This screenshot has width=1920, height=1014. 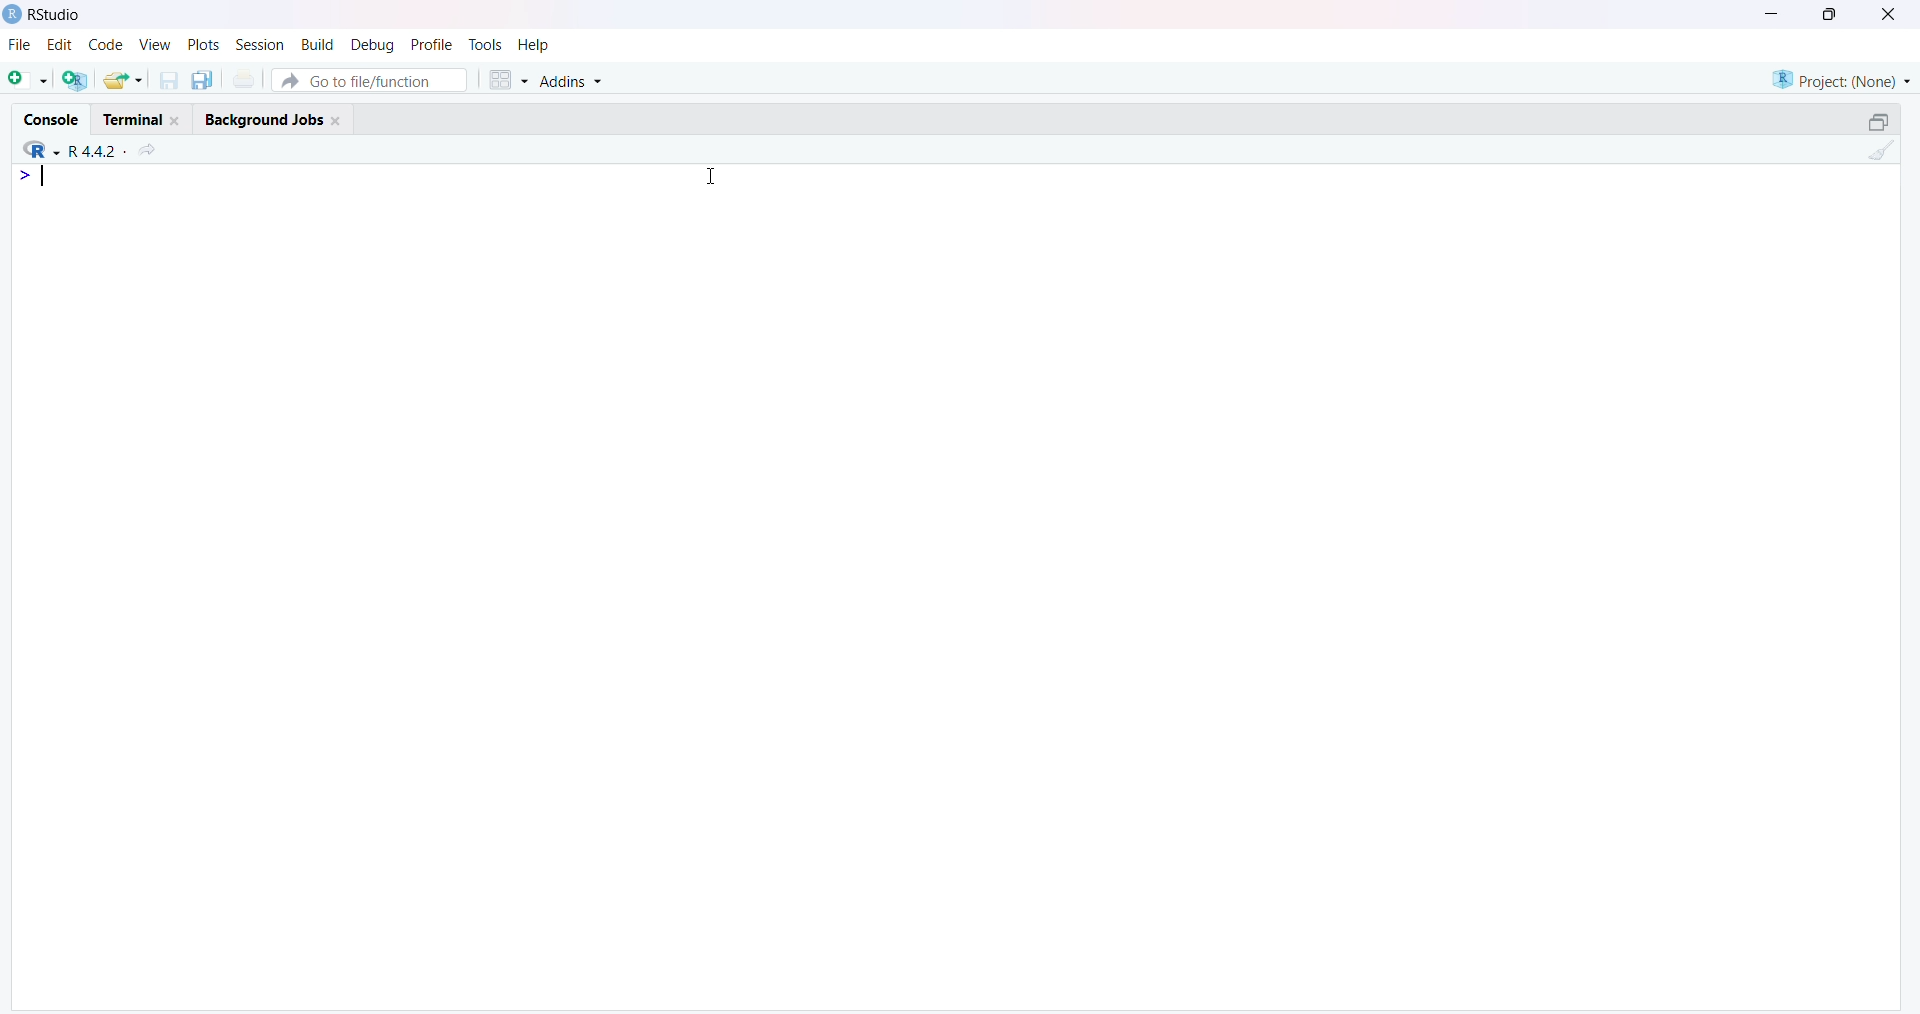 I want to click on View, so click(x=154, y=47).